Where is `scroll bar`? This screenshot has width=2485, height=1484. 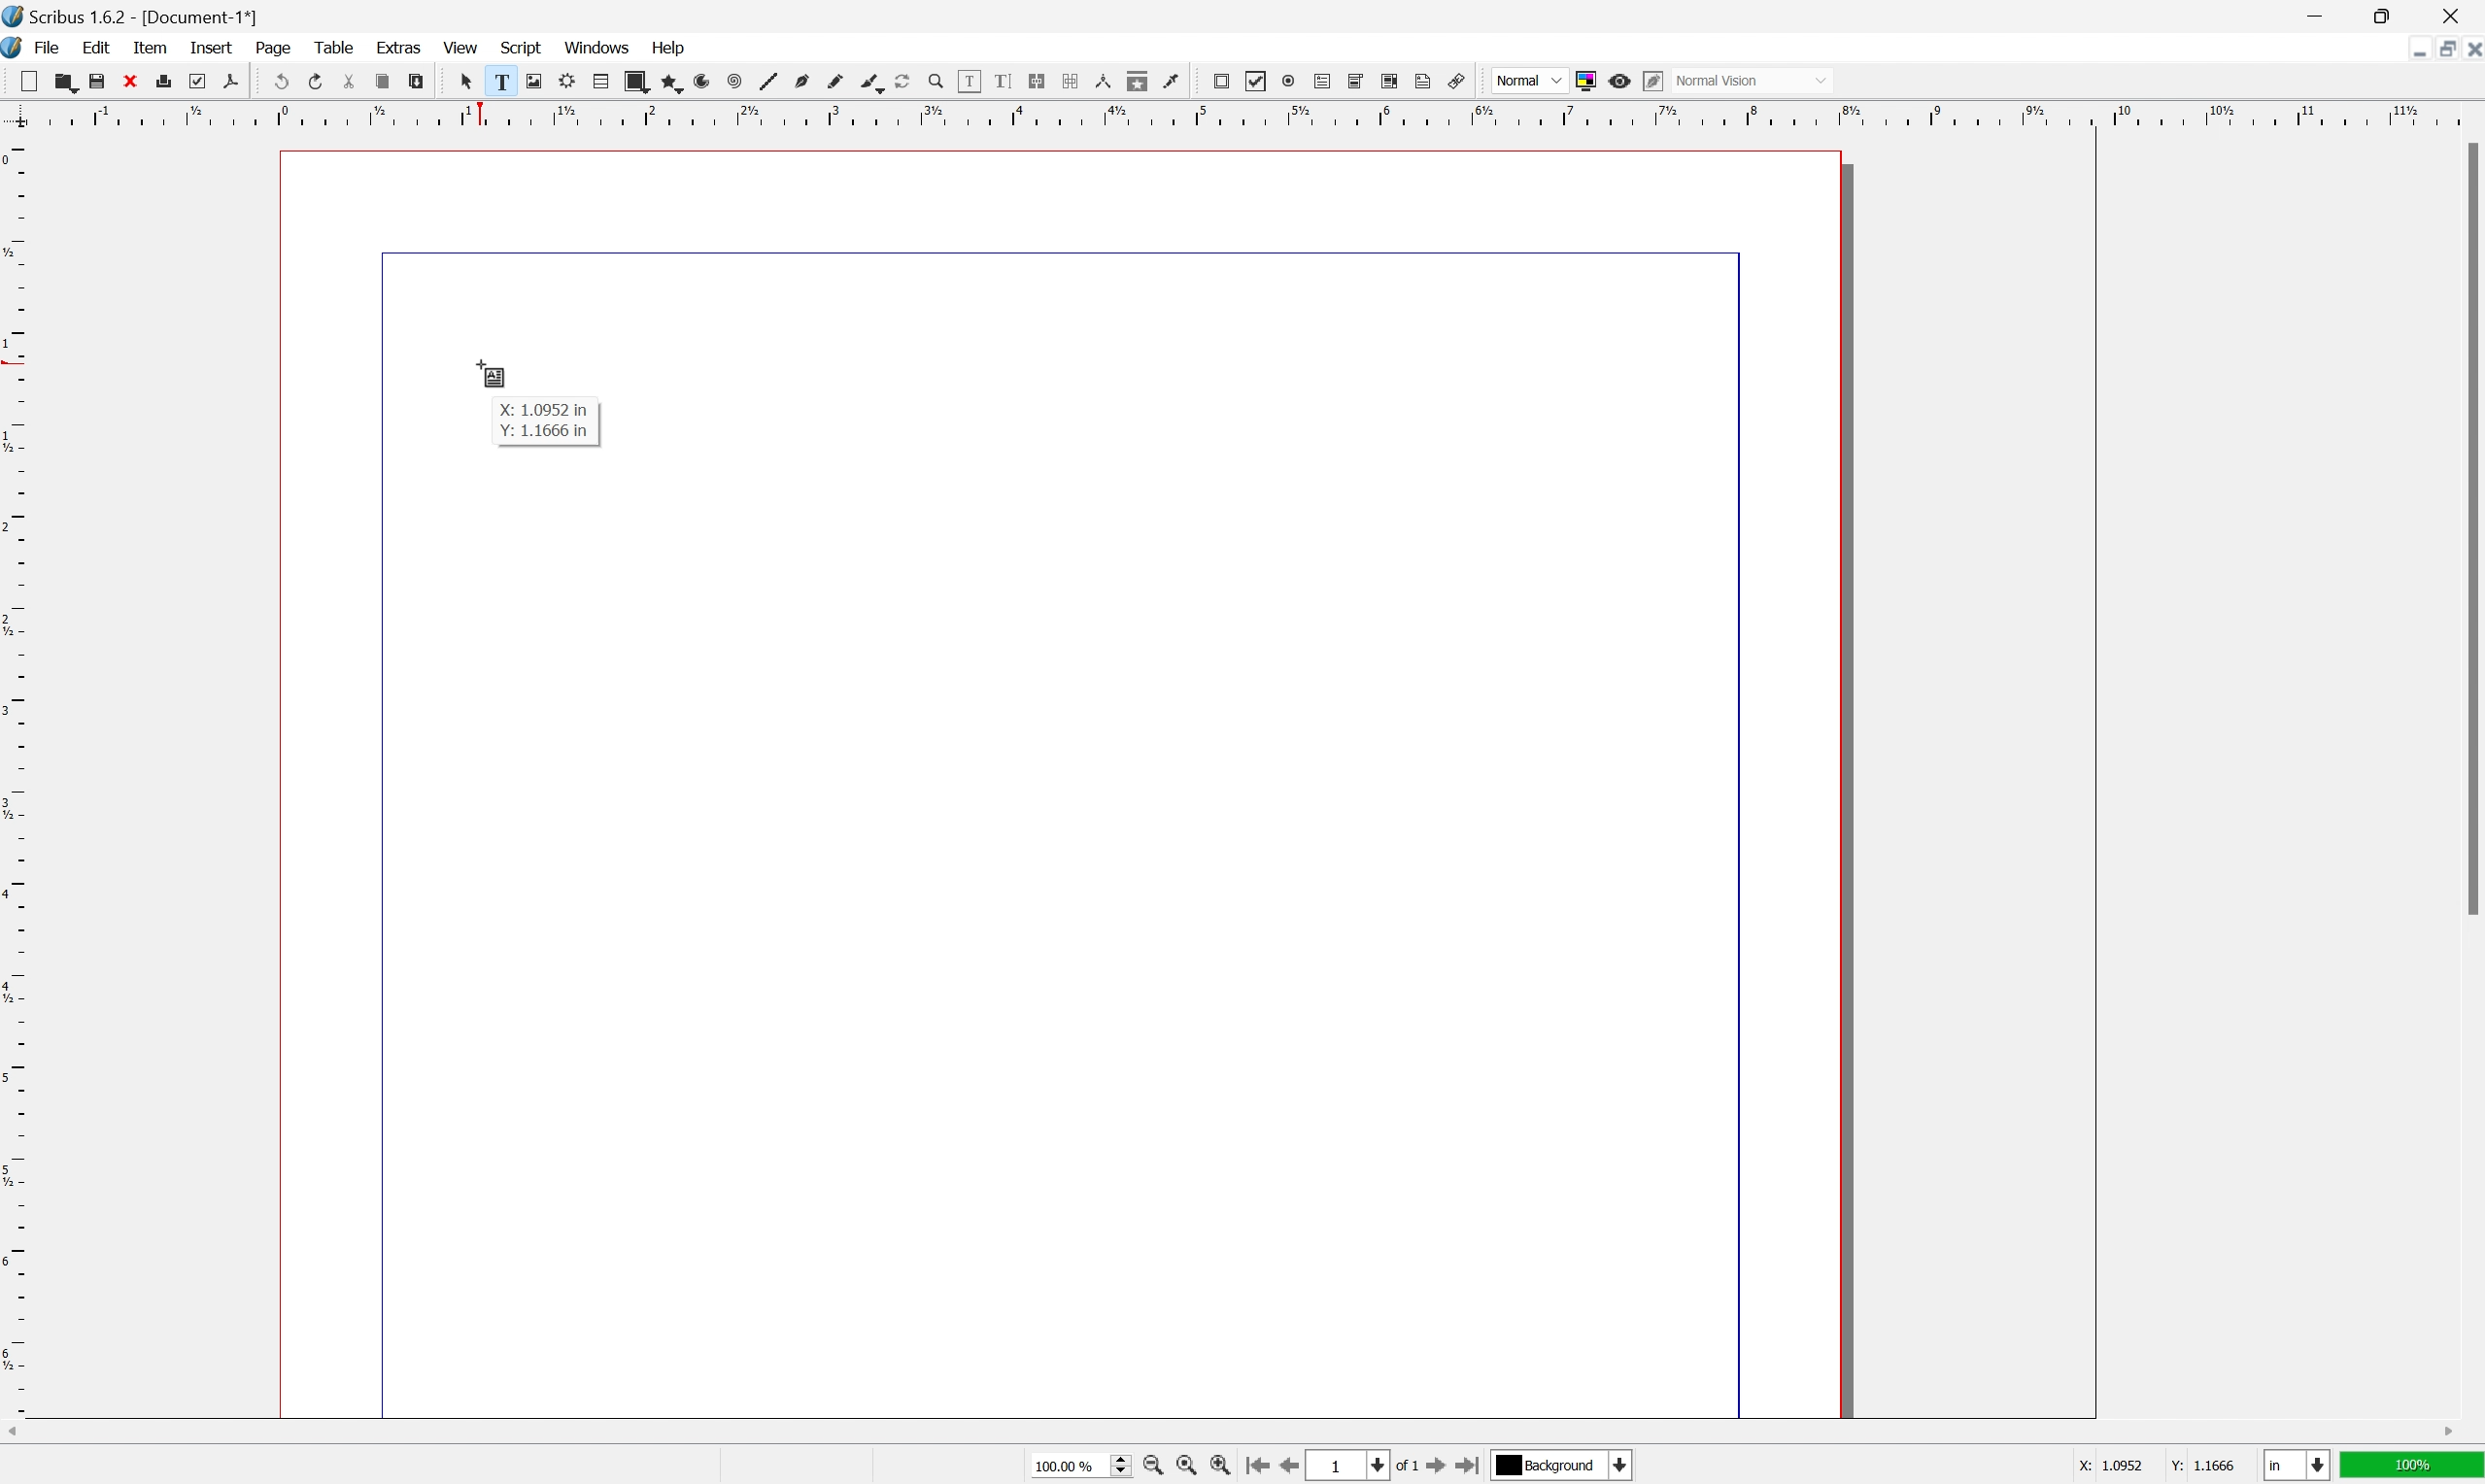
scroll bar is located at coordinates (2469, 529).